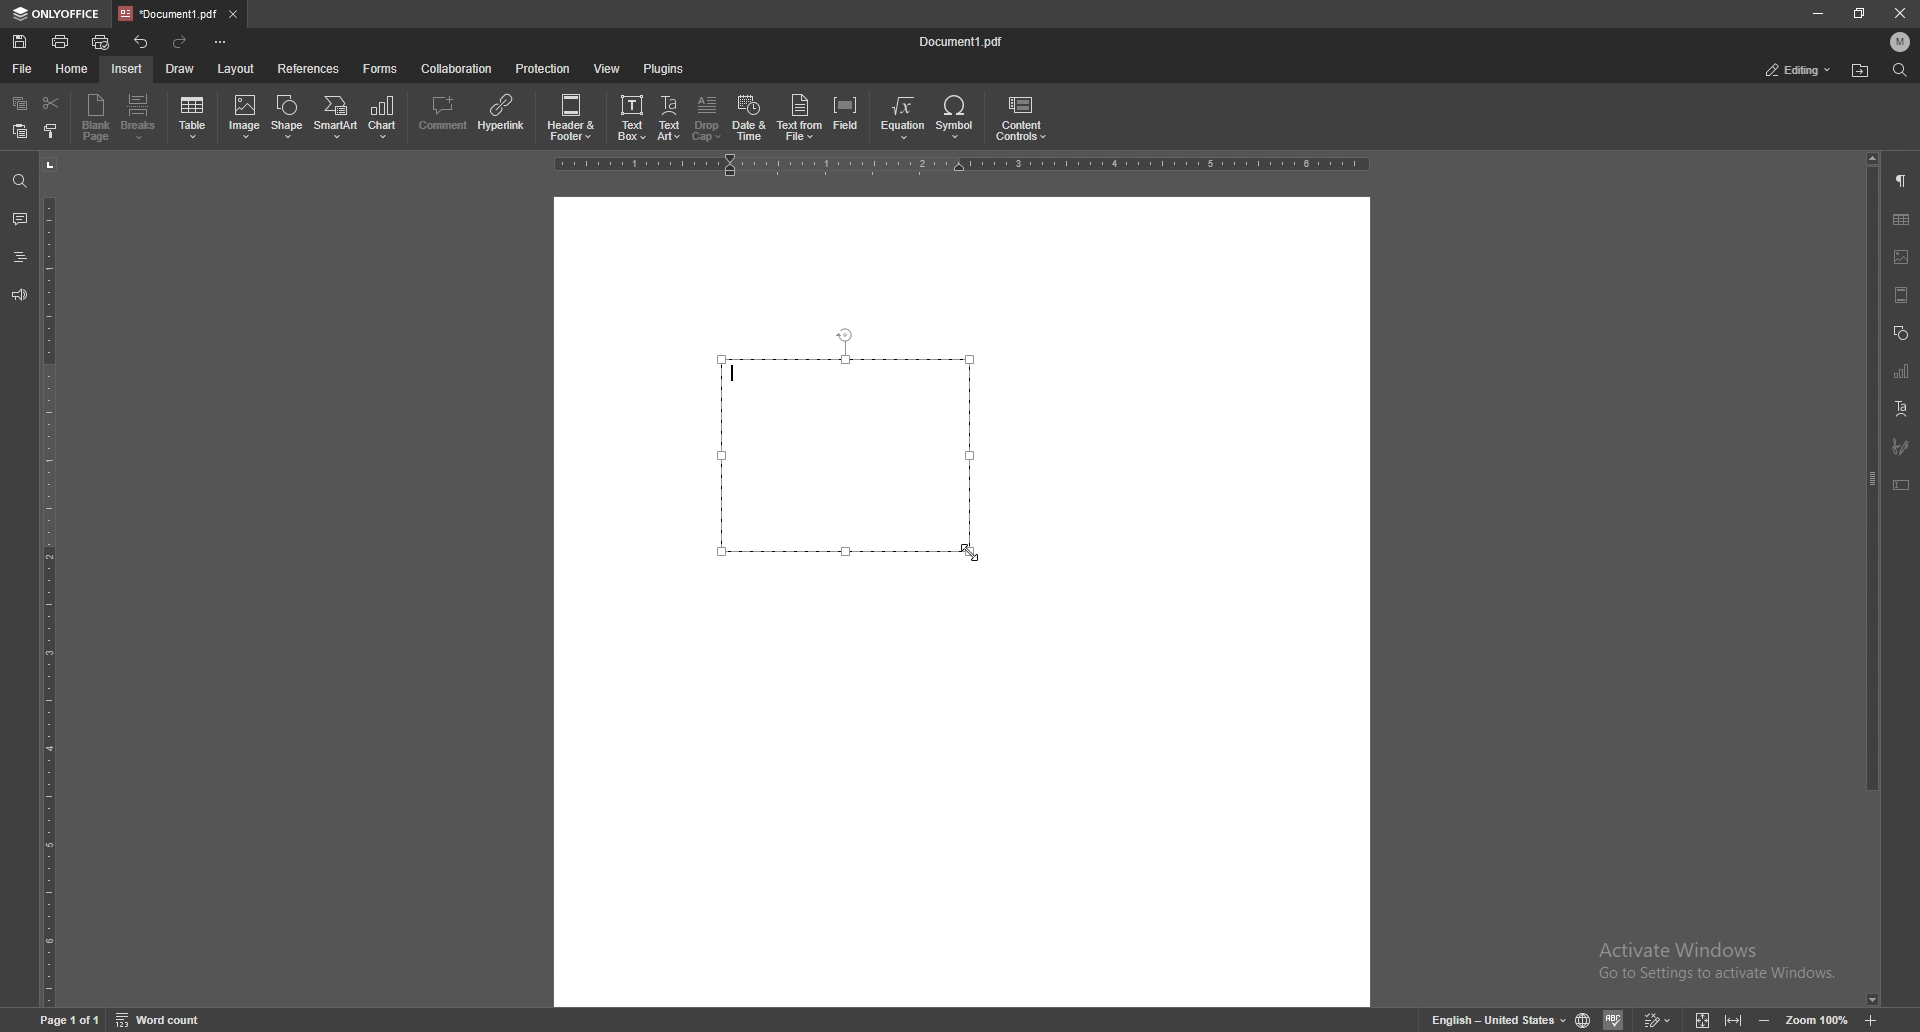 This screenshot has height=1032, width=1920. Describe the element at coordinates (19, 294) in the screenshot. I see `feedback` at that location.